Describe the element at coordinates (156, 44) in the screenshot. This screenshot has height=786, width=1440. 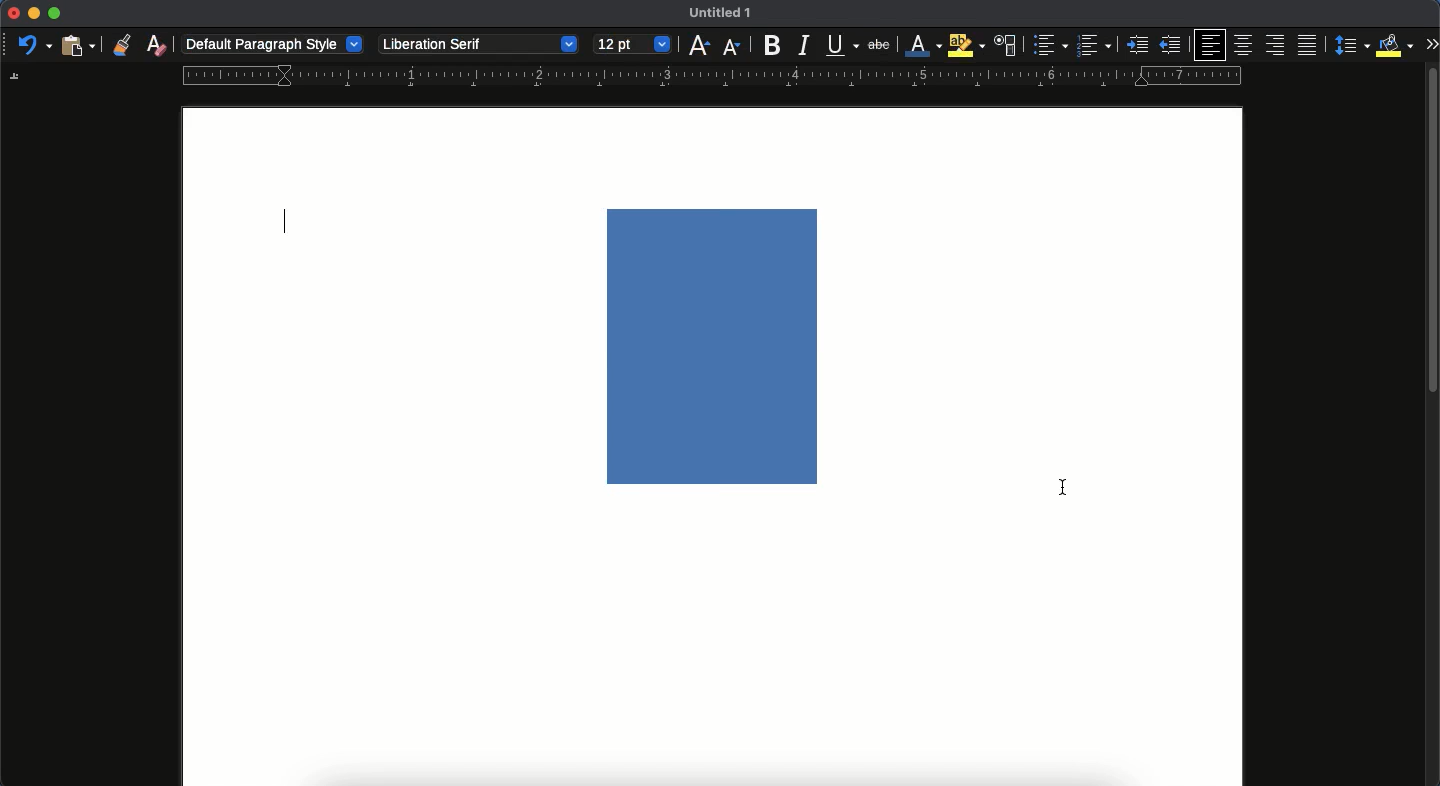
I see `clear formatting ` at that location.